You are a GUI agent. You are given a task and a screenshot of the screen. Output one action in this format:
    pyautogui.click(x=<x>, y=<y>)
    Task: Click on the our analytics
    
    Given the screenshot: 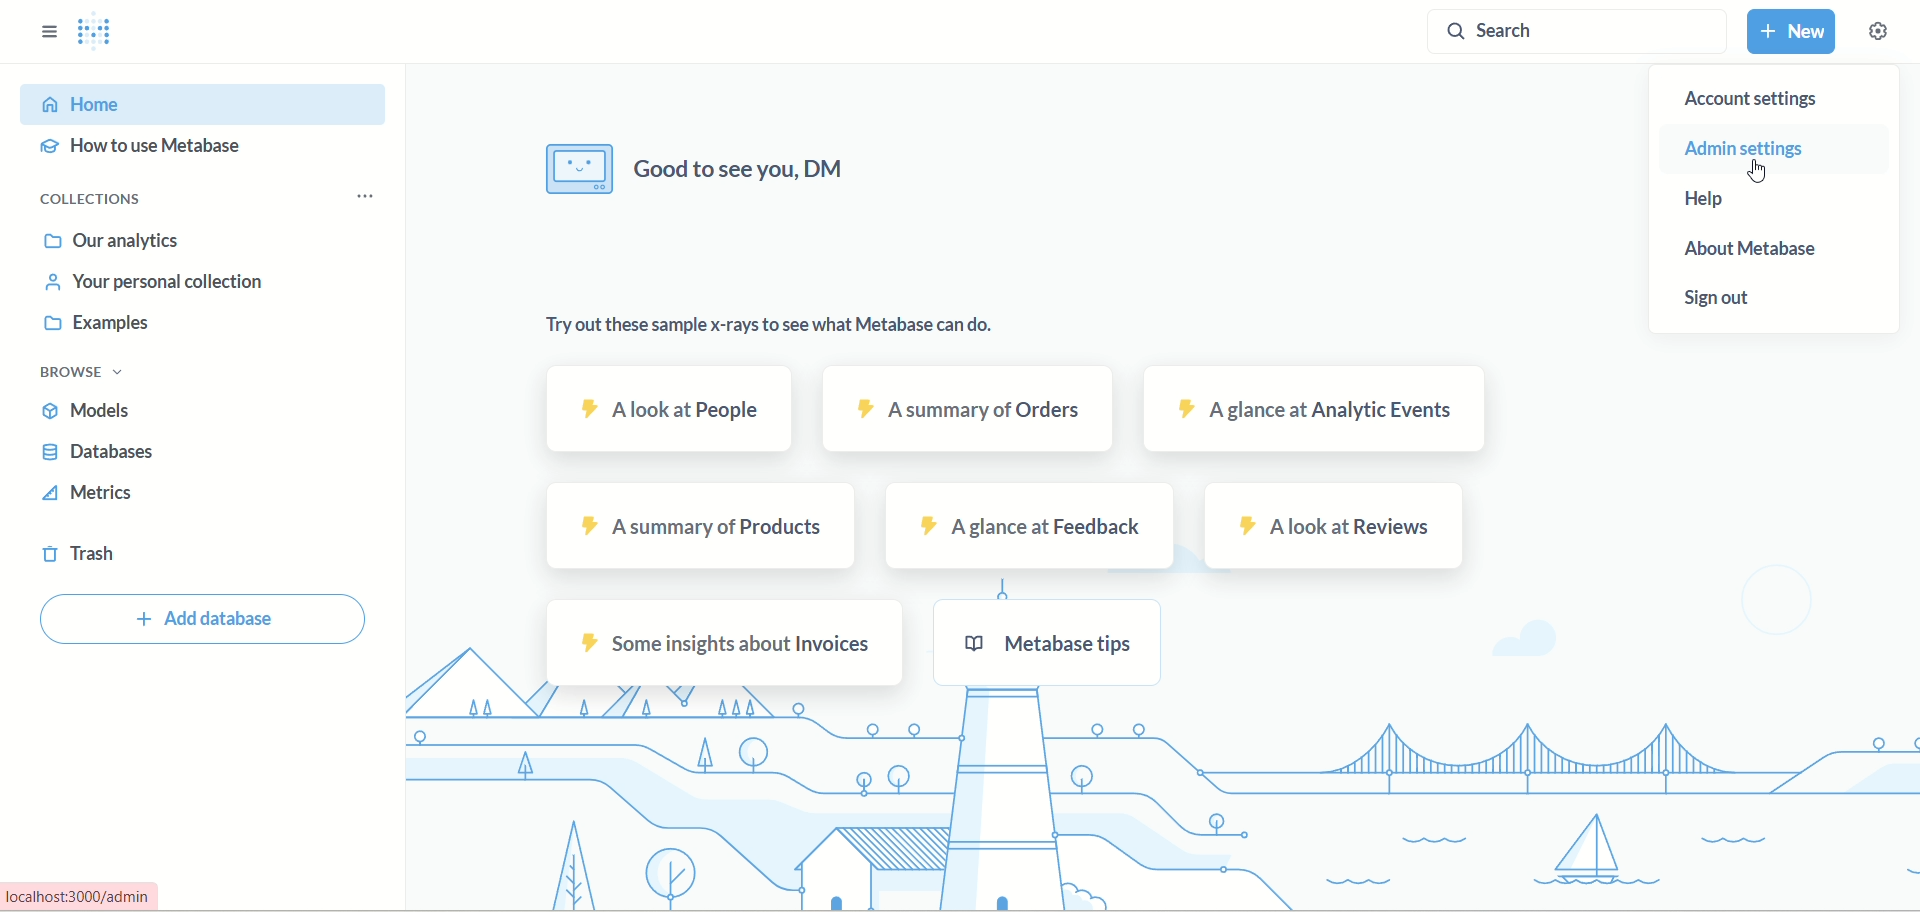 What is the action you would take?
    pyautogui.click(x=113, y=241)
    